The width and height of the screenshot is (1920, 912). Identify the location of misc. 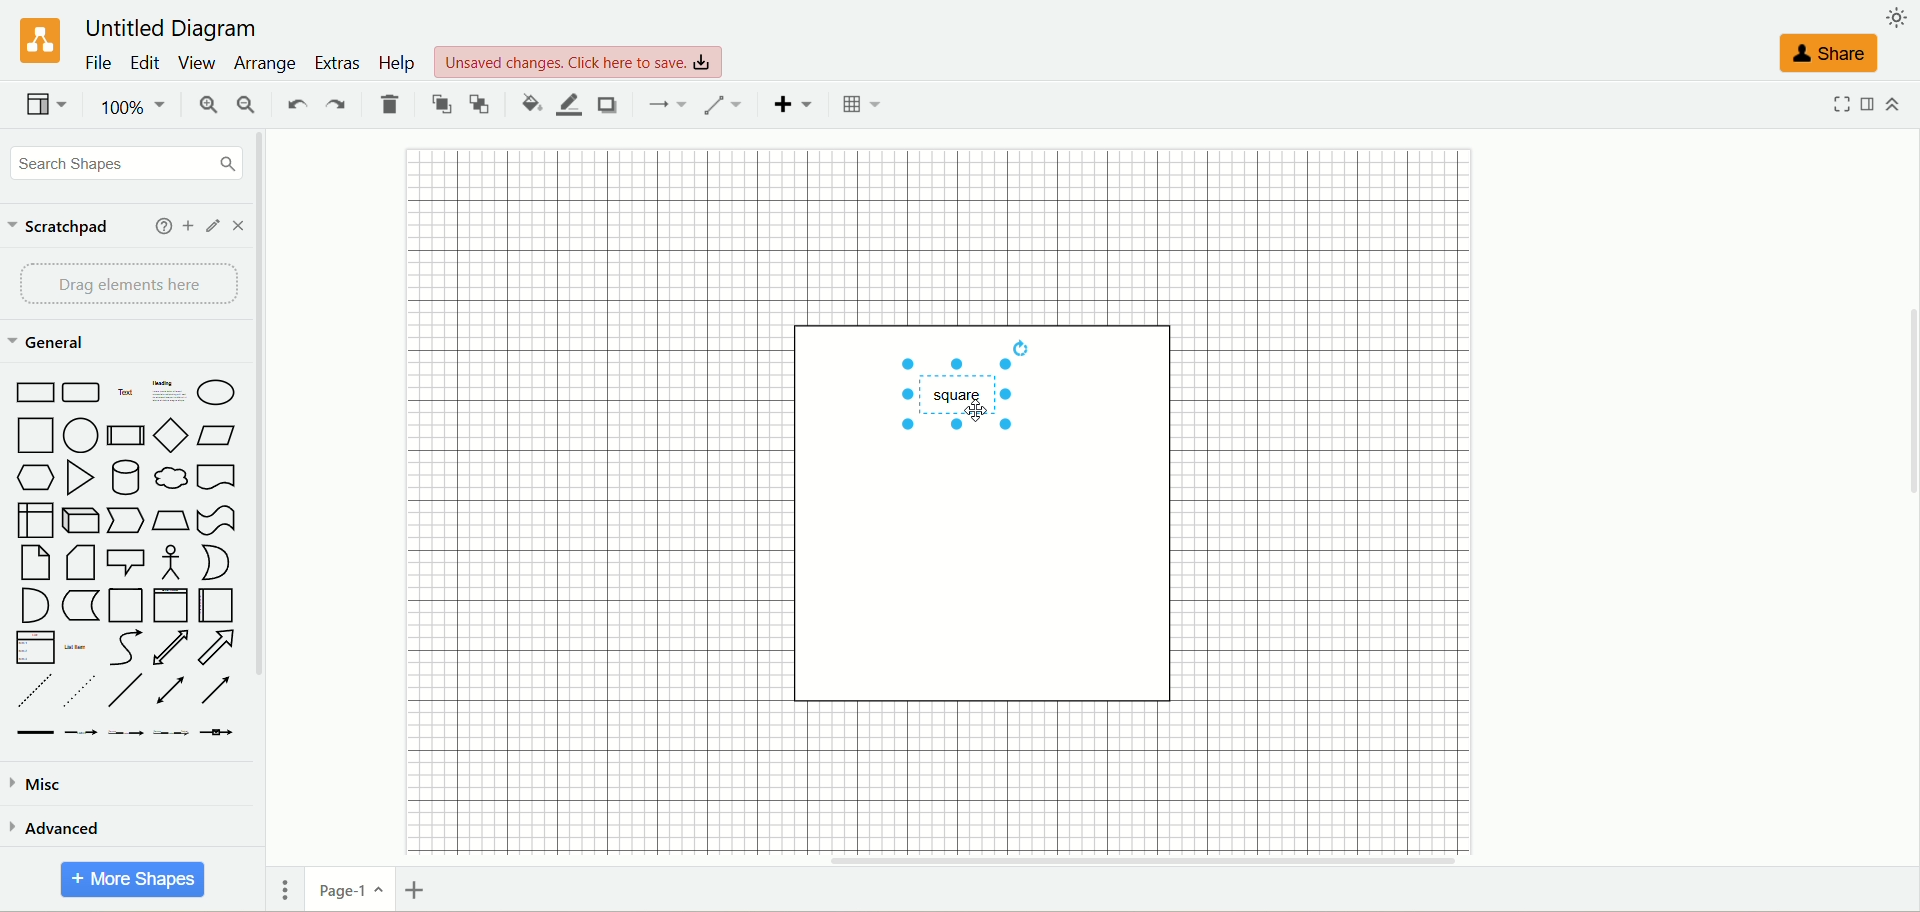
(44, 781).